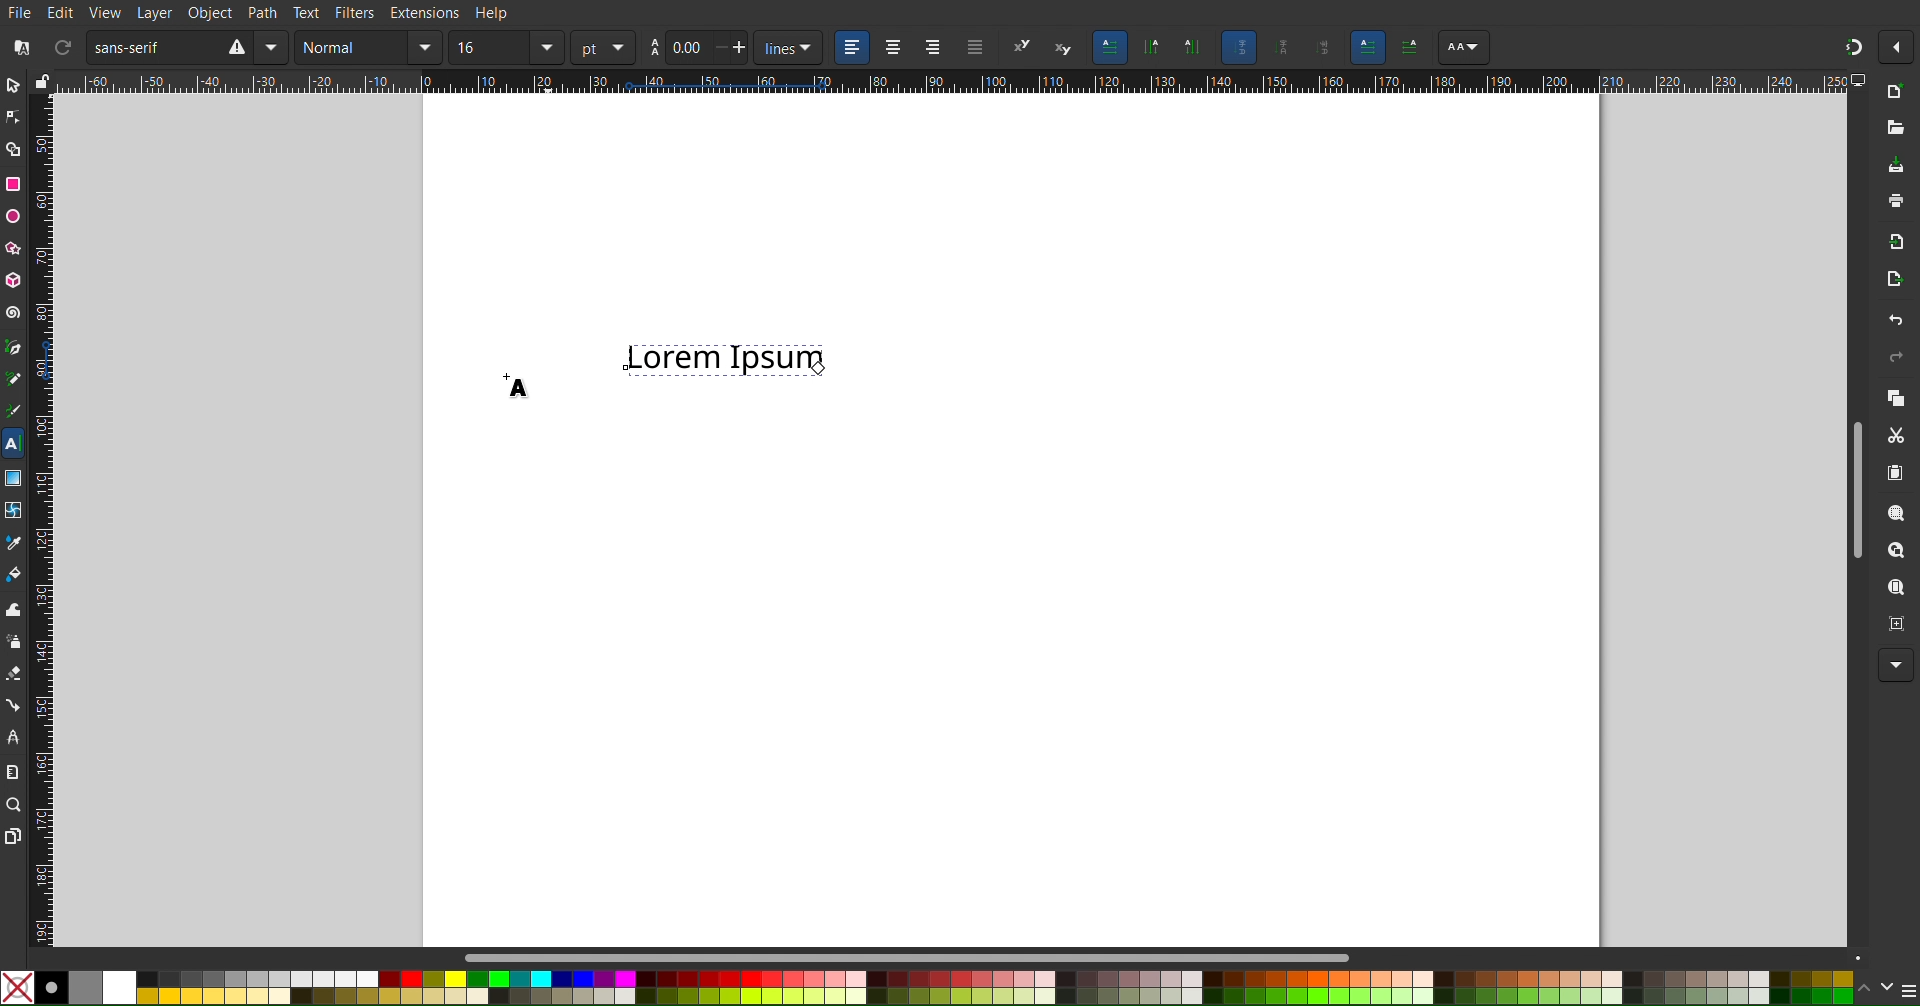  What do you see at coordinates (42, 79) in the screenshot?
I see `lock` at bounding box center [42, 79].